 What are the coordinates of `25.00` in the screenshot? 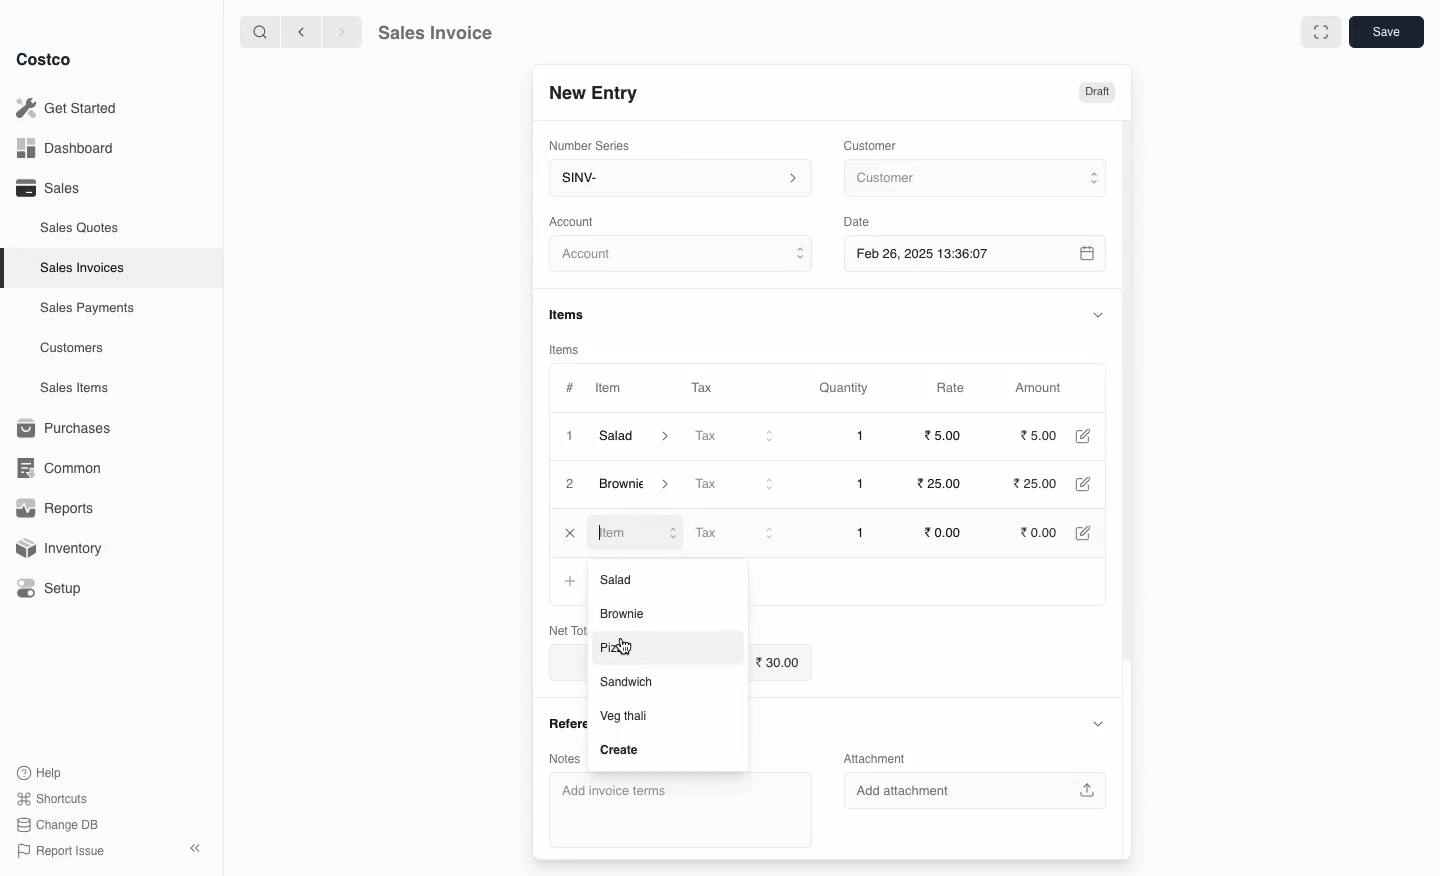 It's located at (1040, 485).